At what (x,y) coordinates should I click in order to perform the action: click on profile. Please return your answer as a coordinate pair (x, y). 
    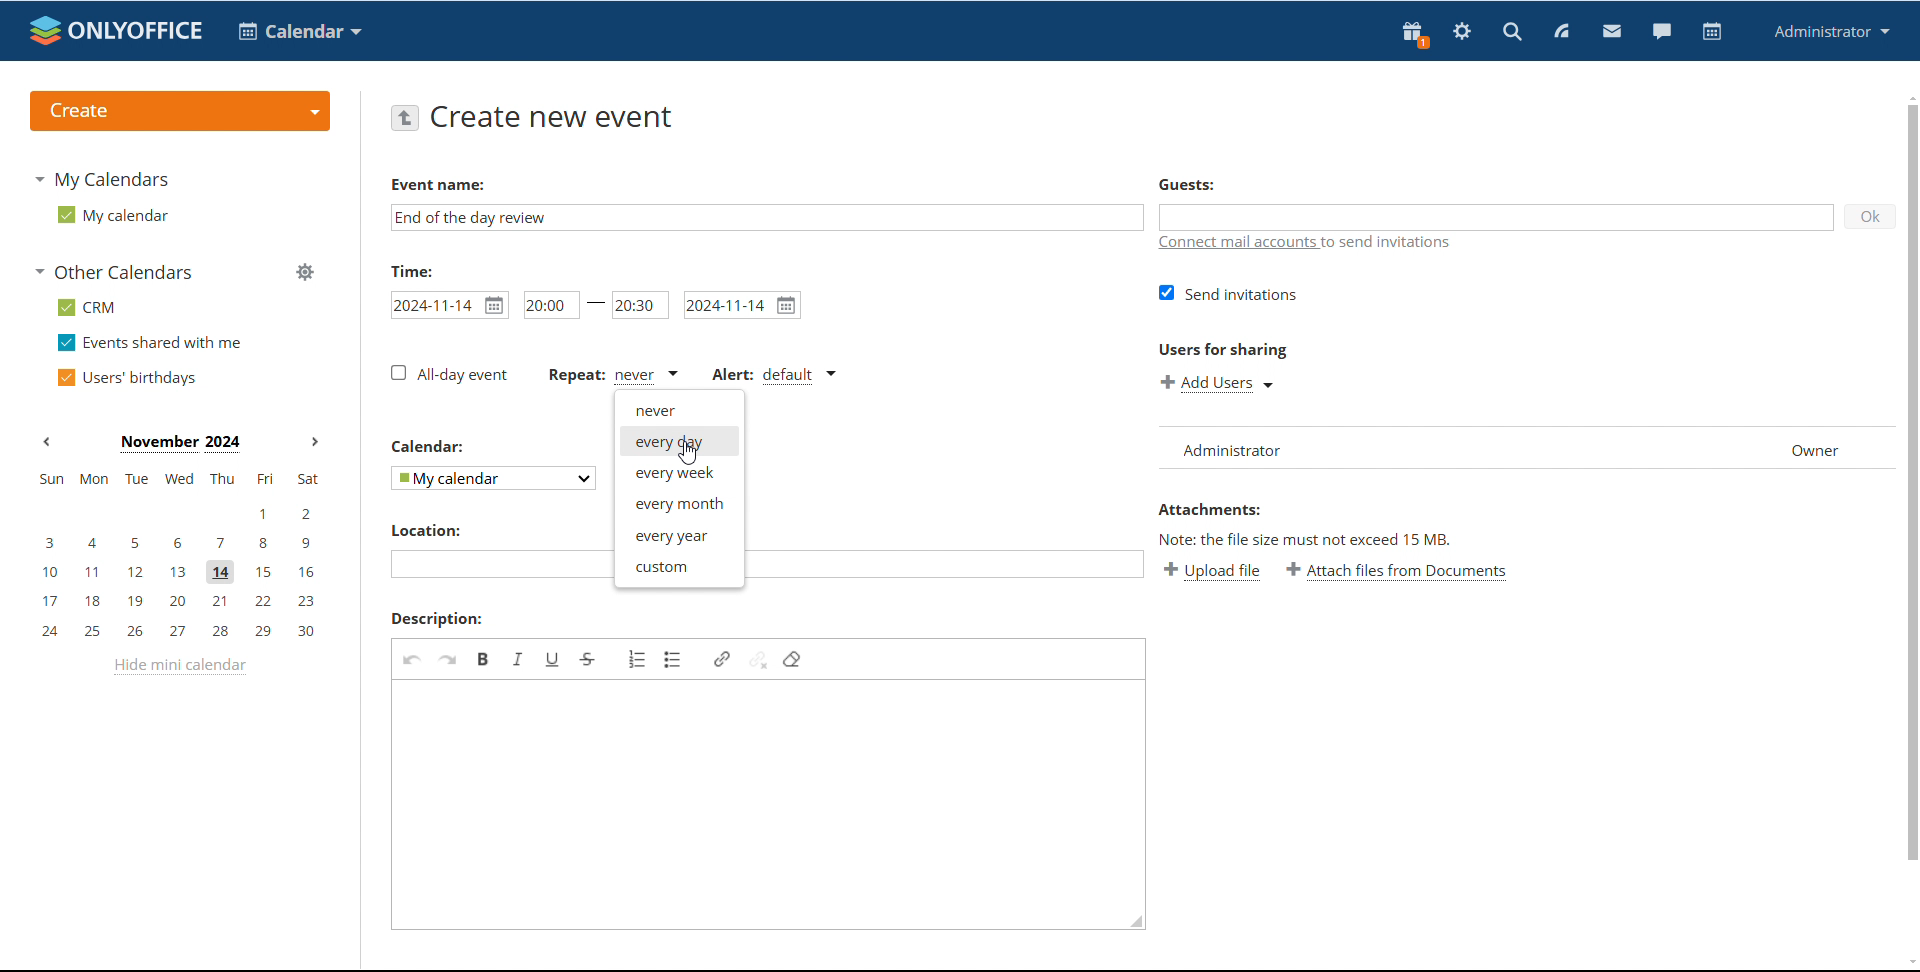
    Looking at the image, I should click on (1832, 31).